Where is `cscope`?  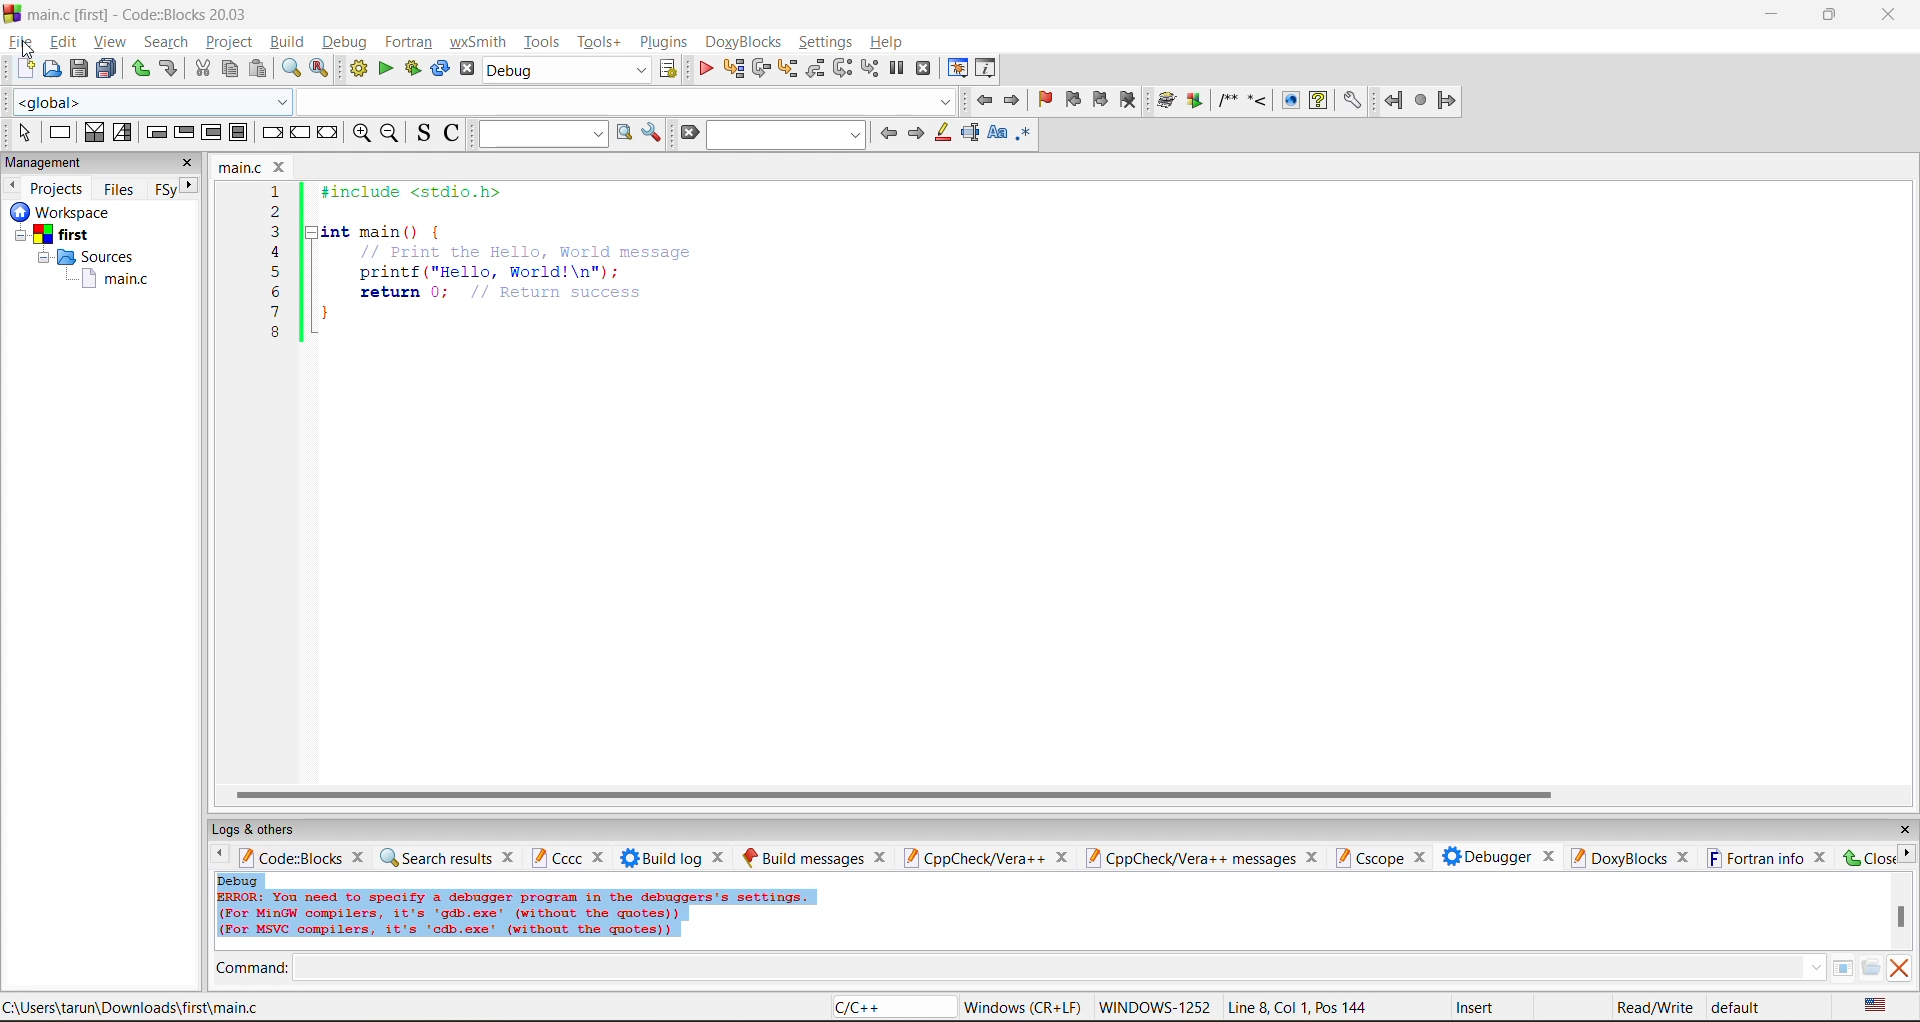
cscope is located at coordinates (1368, 856).